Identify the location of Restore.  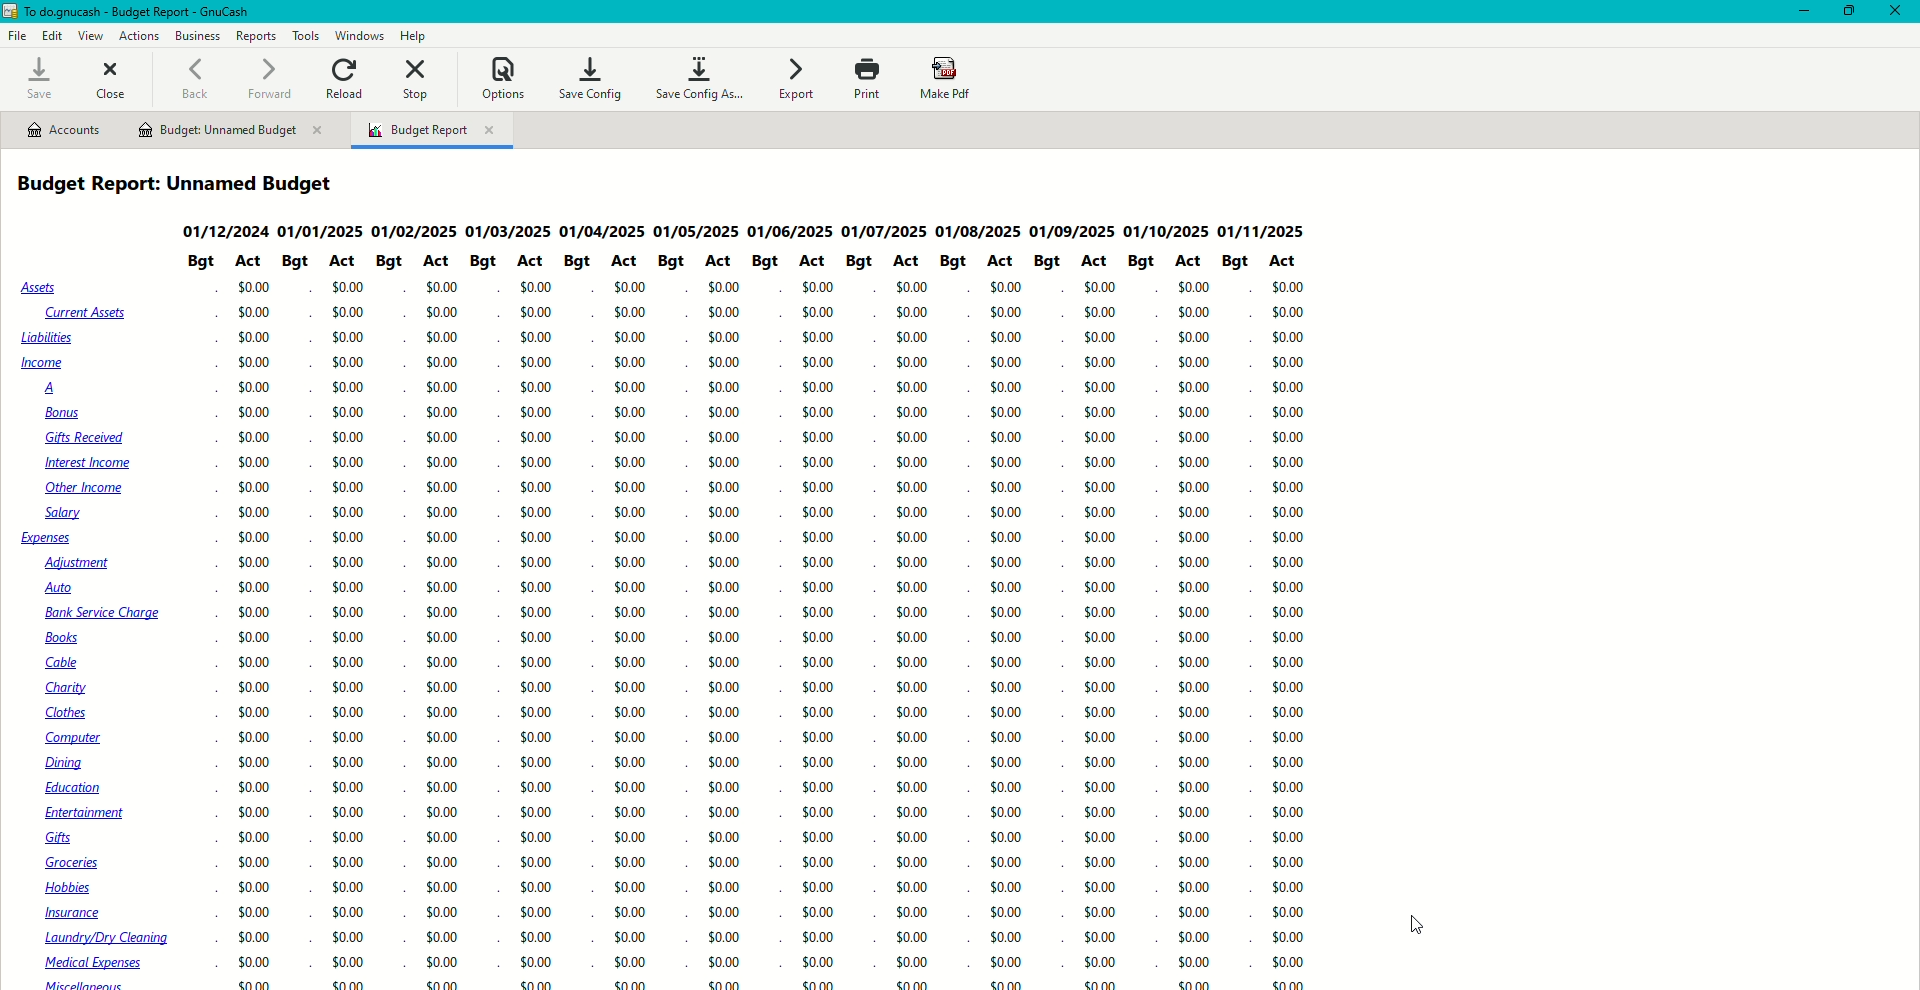
(1850, 12).